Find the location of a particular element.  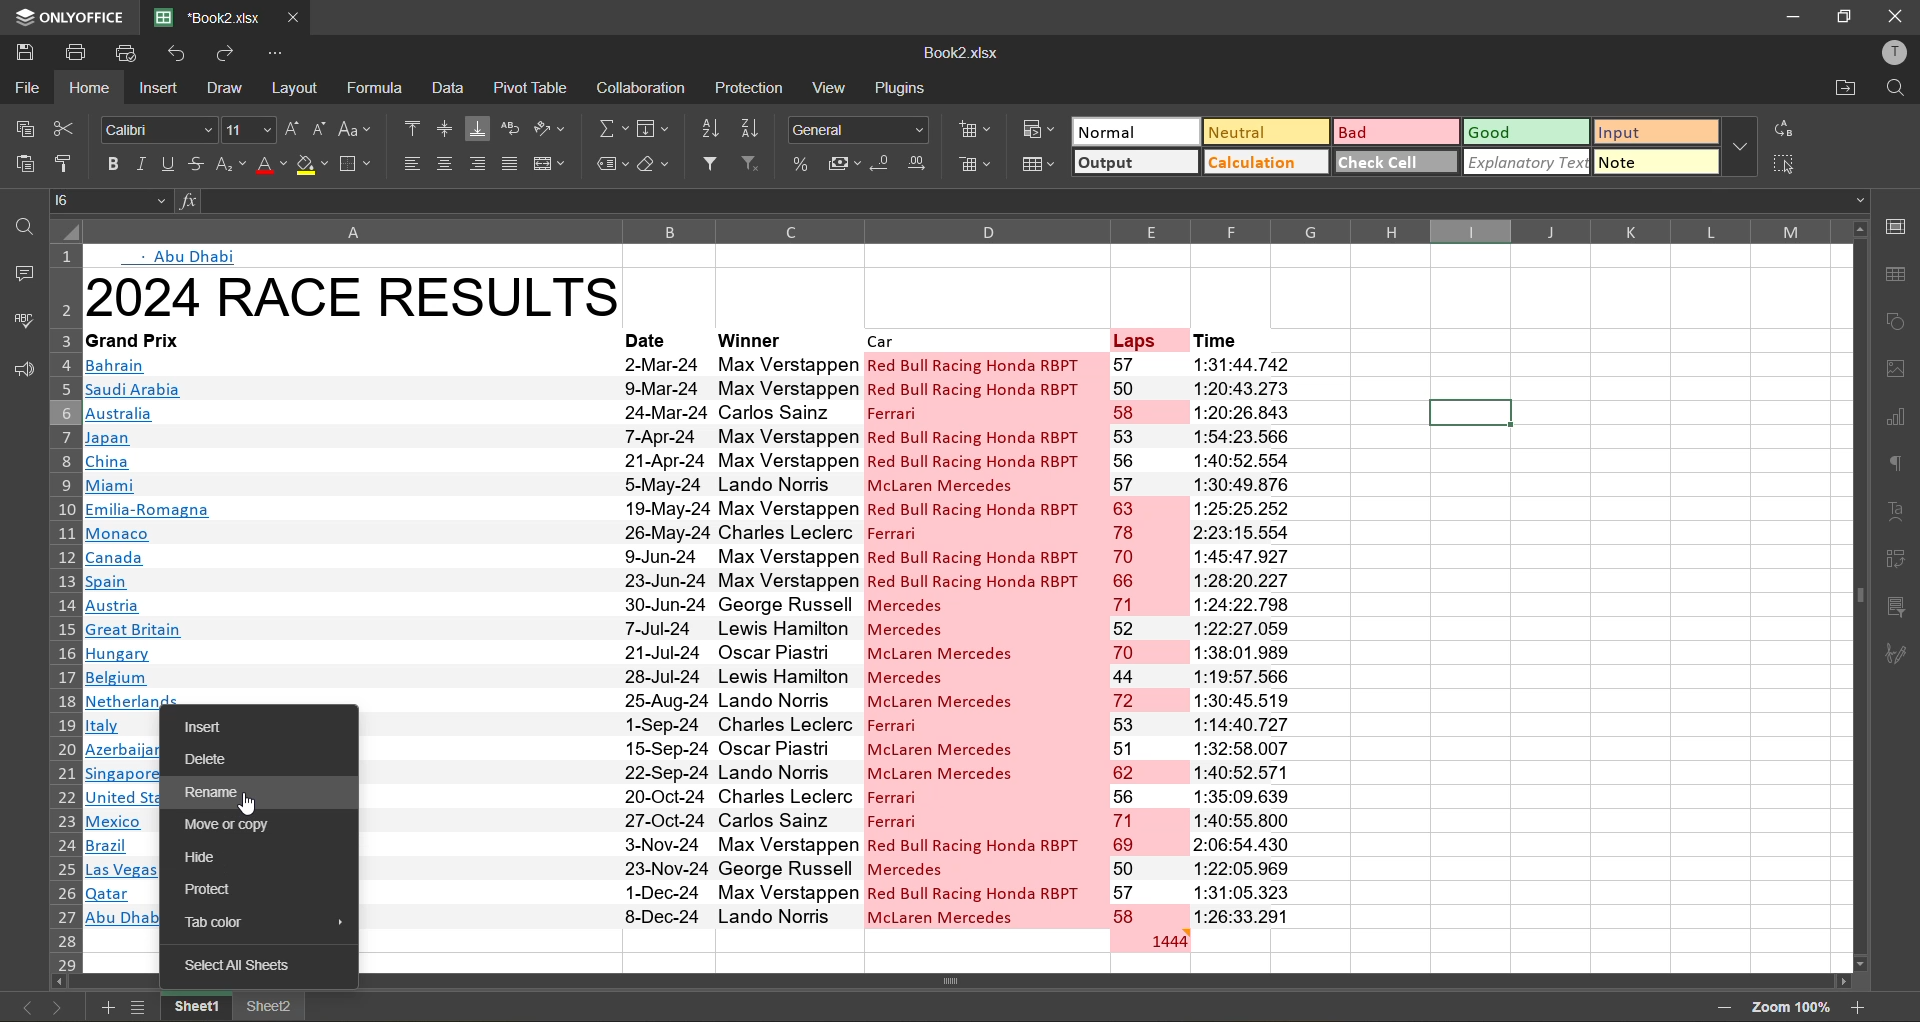

find is located at coordinates (20, 220).